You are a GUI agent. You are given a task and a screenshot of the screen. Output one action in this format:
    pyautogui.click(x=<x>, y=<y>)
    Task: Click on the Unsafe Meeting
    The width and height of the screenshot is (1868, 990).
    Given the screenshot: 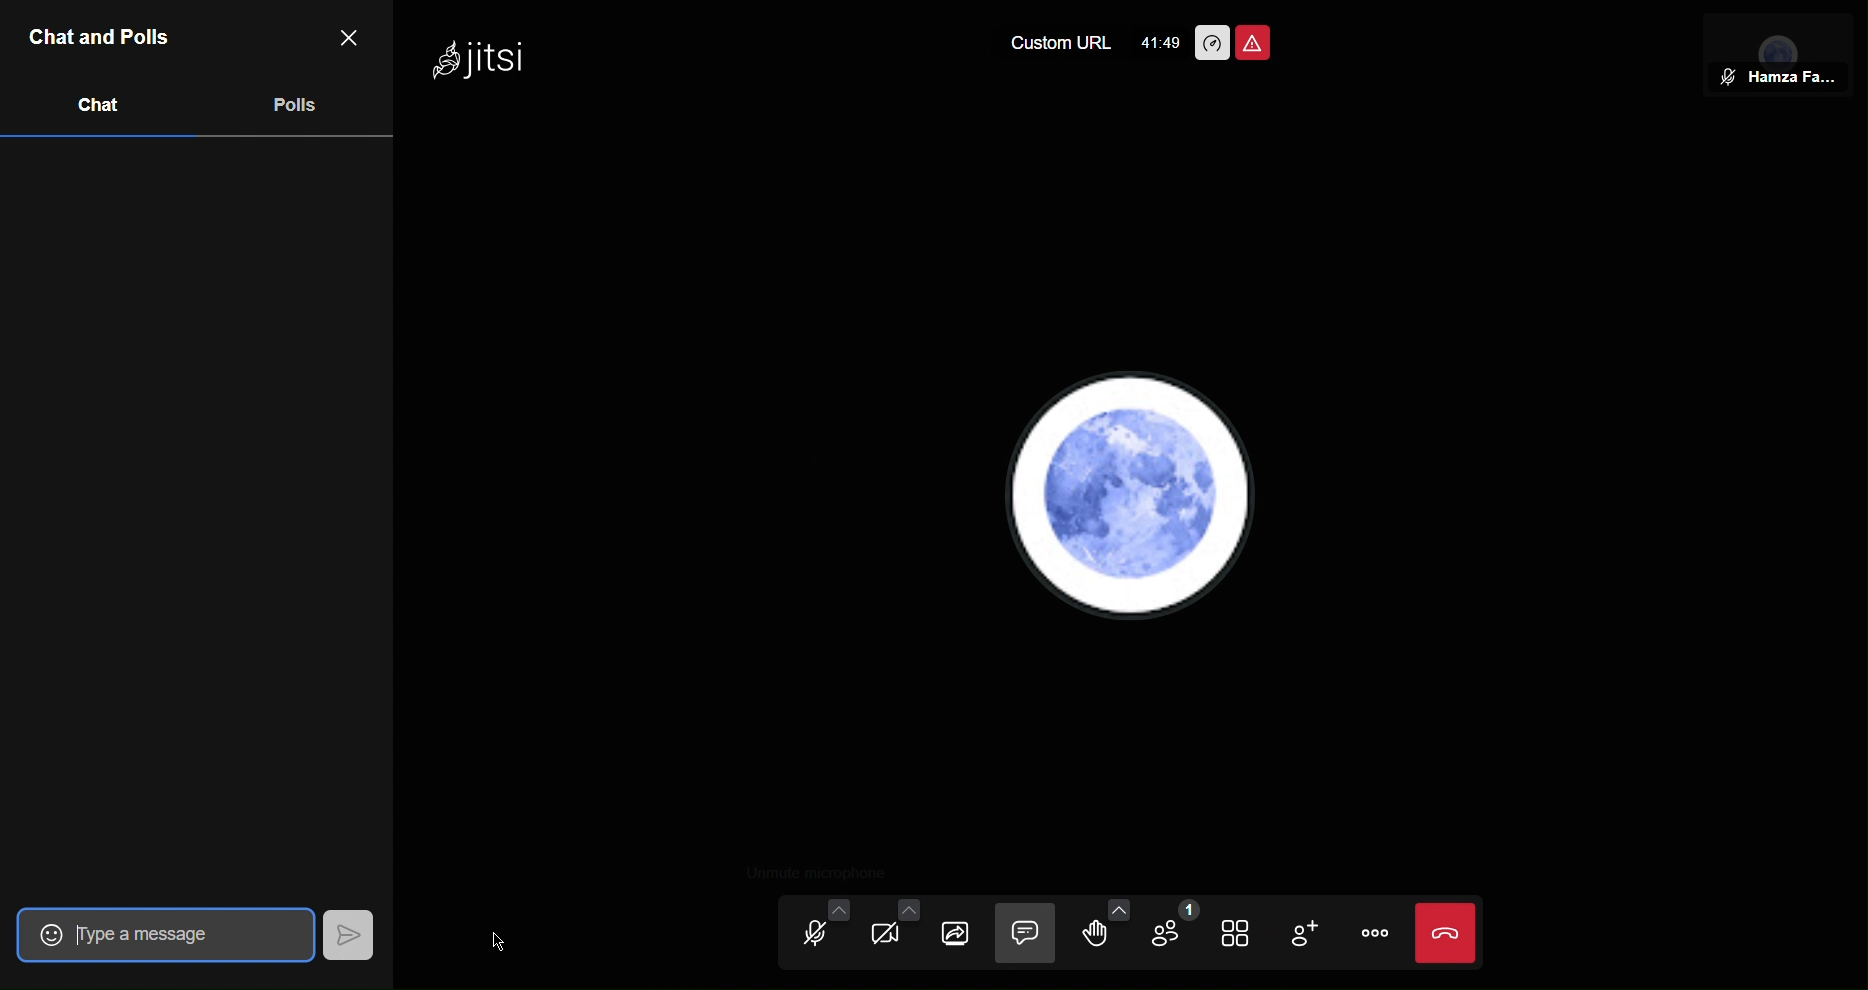 What is the action you would take?
    pyautogui.click(x=1256, y=45)
    